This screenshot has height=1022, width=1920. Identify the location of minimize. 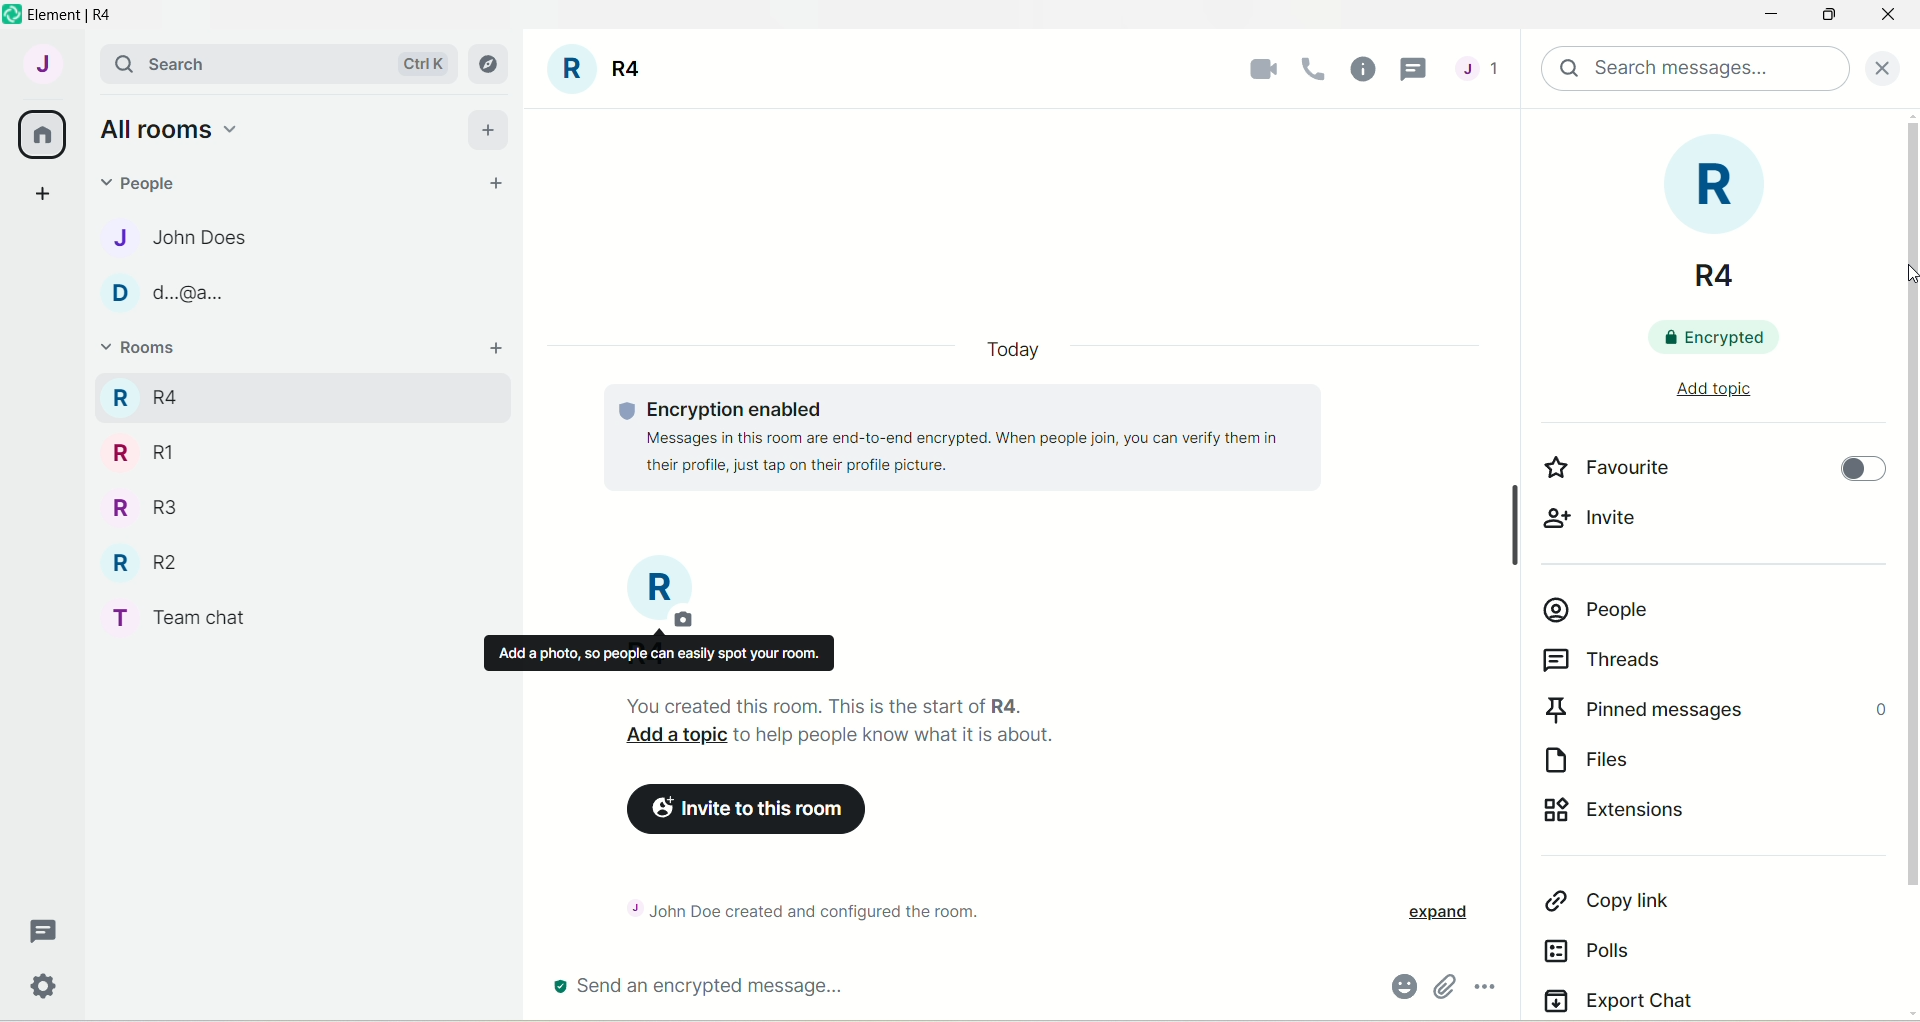
(1767, 17).